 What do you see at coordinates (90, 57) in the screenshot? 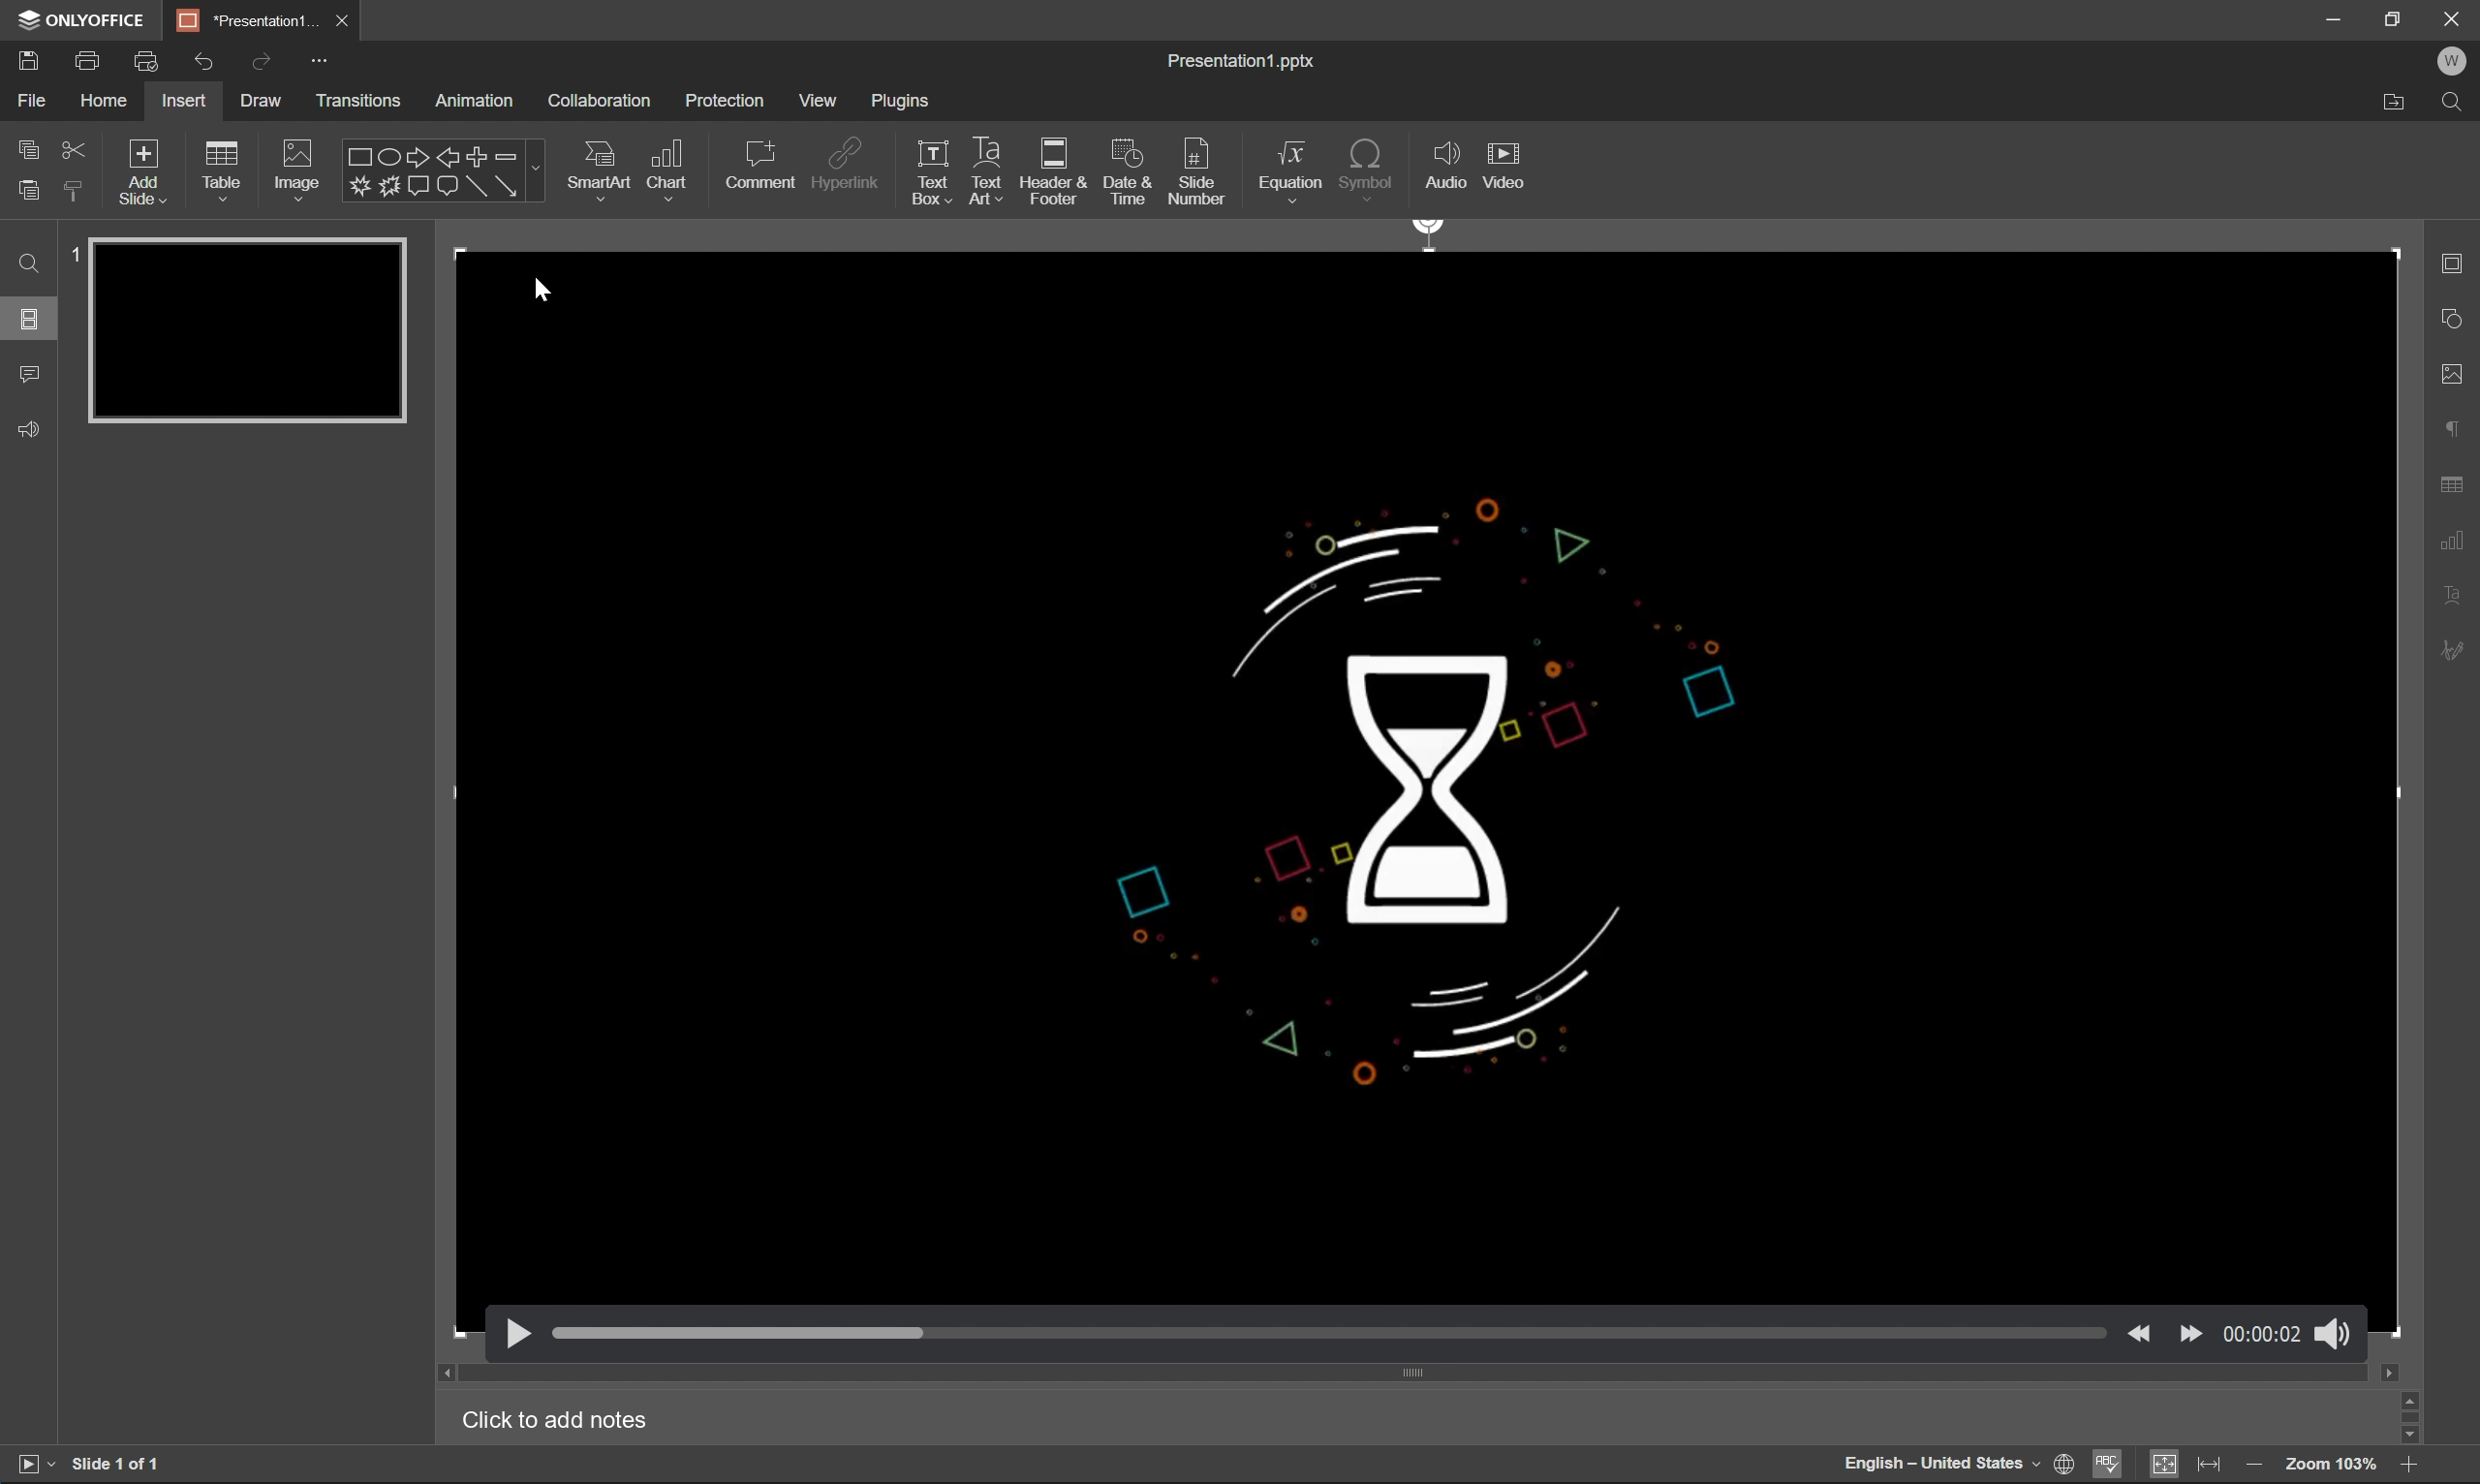
I see `print a file` at bounding box center [90, 57].